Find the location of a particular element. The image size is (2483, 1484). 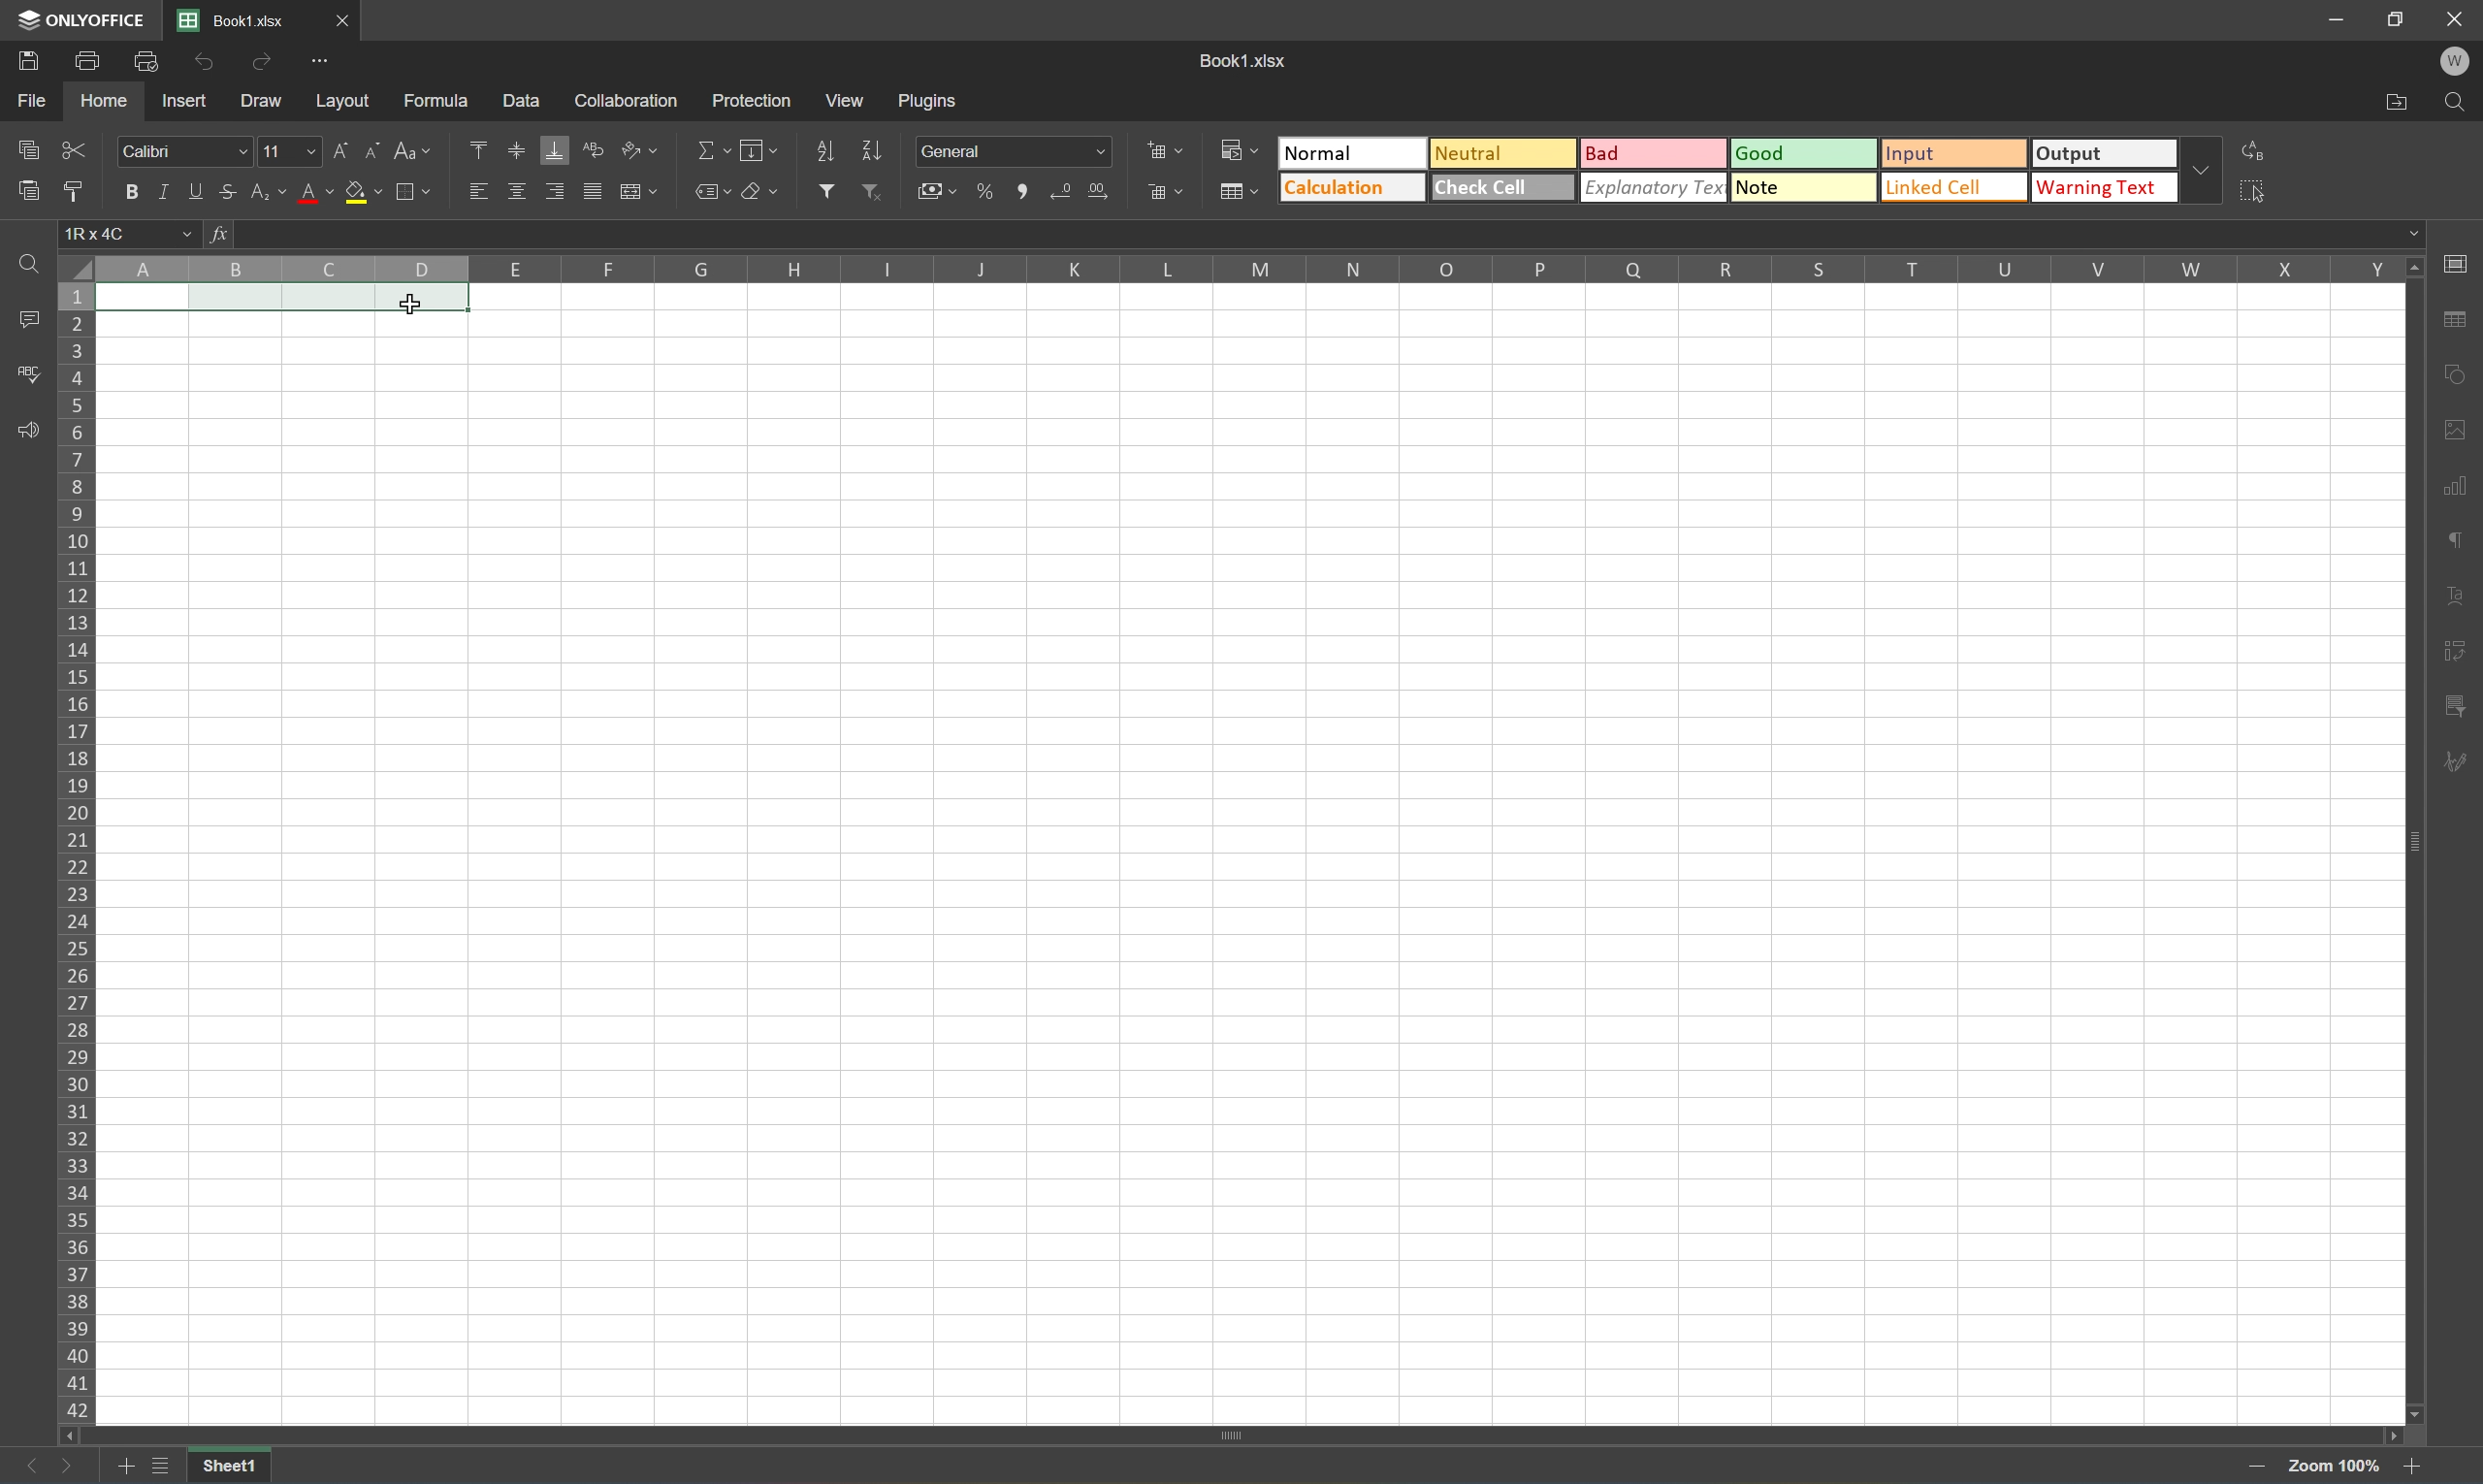

Summation is located at coordinates (710, 150).